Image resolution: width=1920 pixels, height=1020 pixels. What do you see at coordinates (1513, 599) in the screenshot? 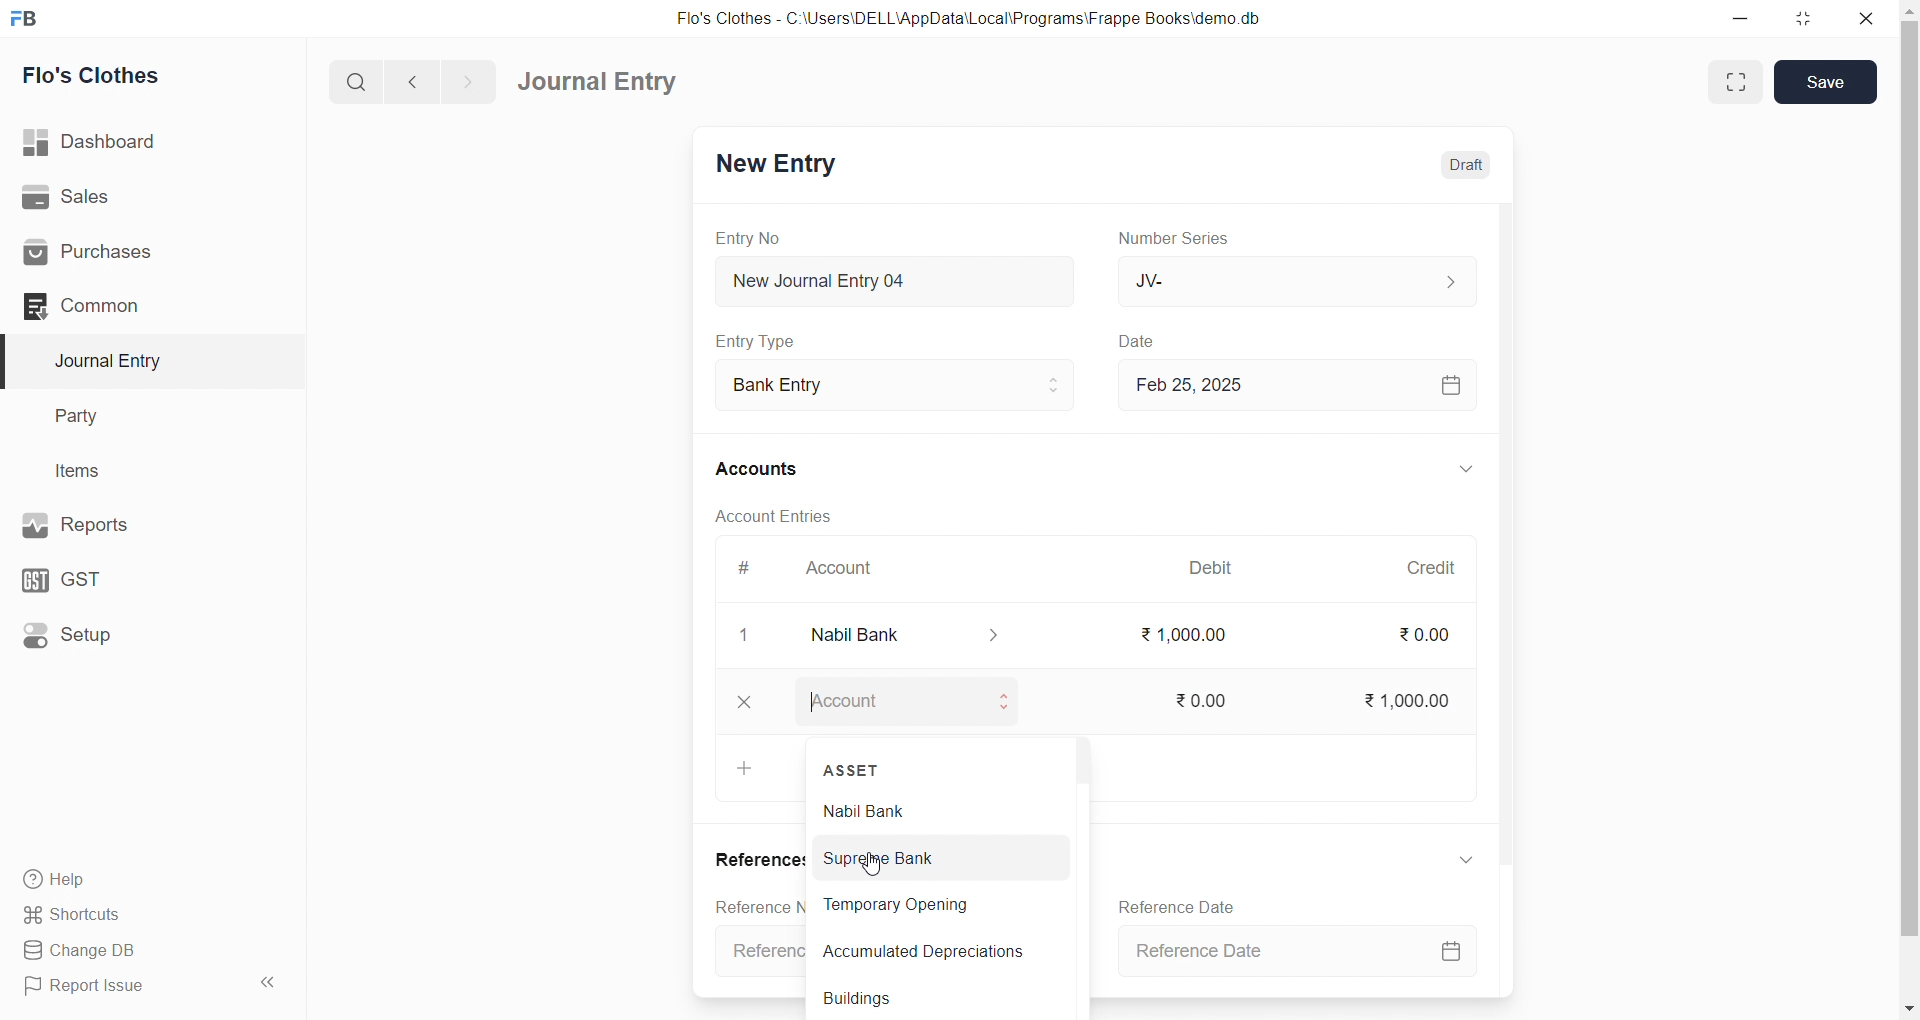
I see `Scroll bar` at bounding box center [1513, 599].